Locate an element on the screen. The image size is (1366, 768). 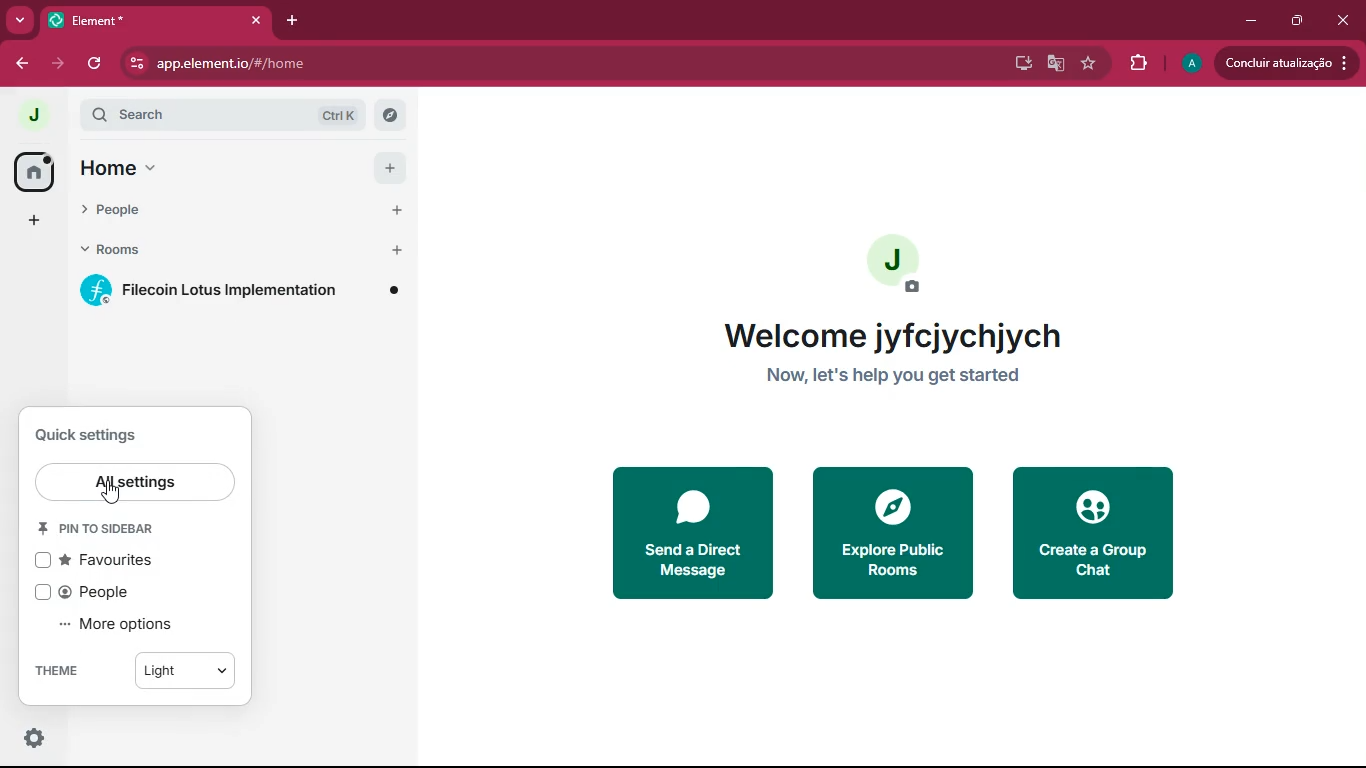
add tab is located at coordinates (288, 24).